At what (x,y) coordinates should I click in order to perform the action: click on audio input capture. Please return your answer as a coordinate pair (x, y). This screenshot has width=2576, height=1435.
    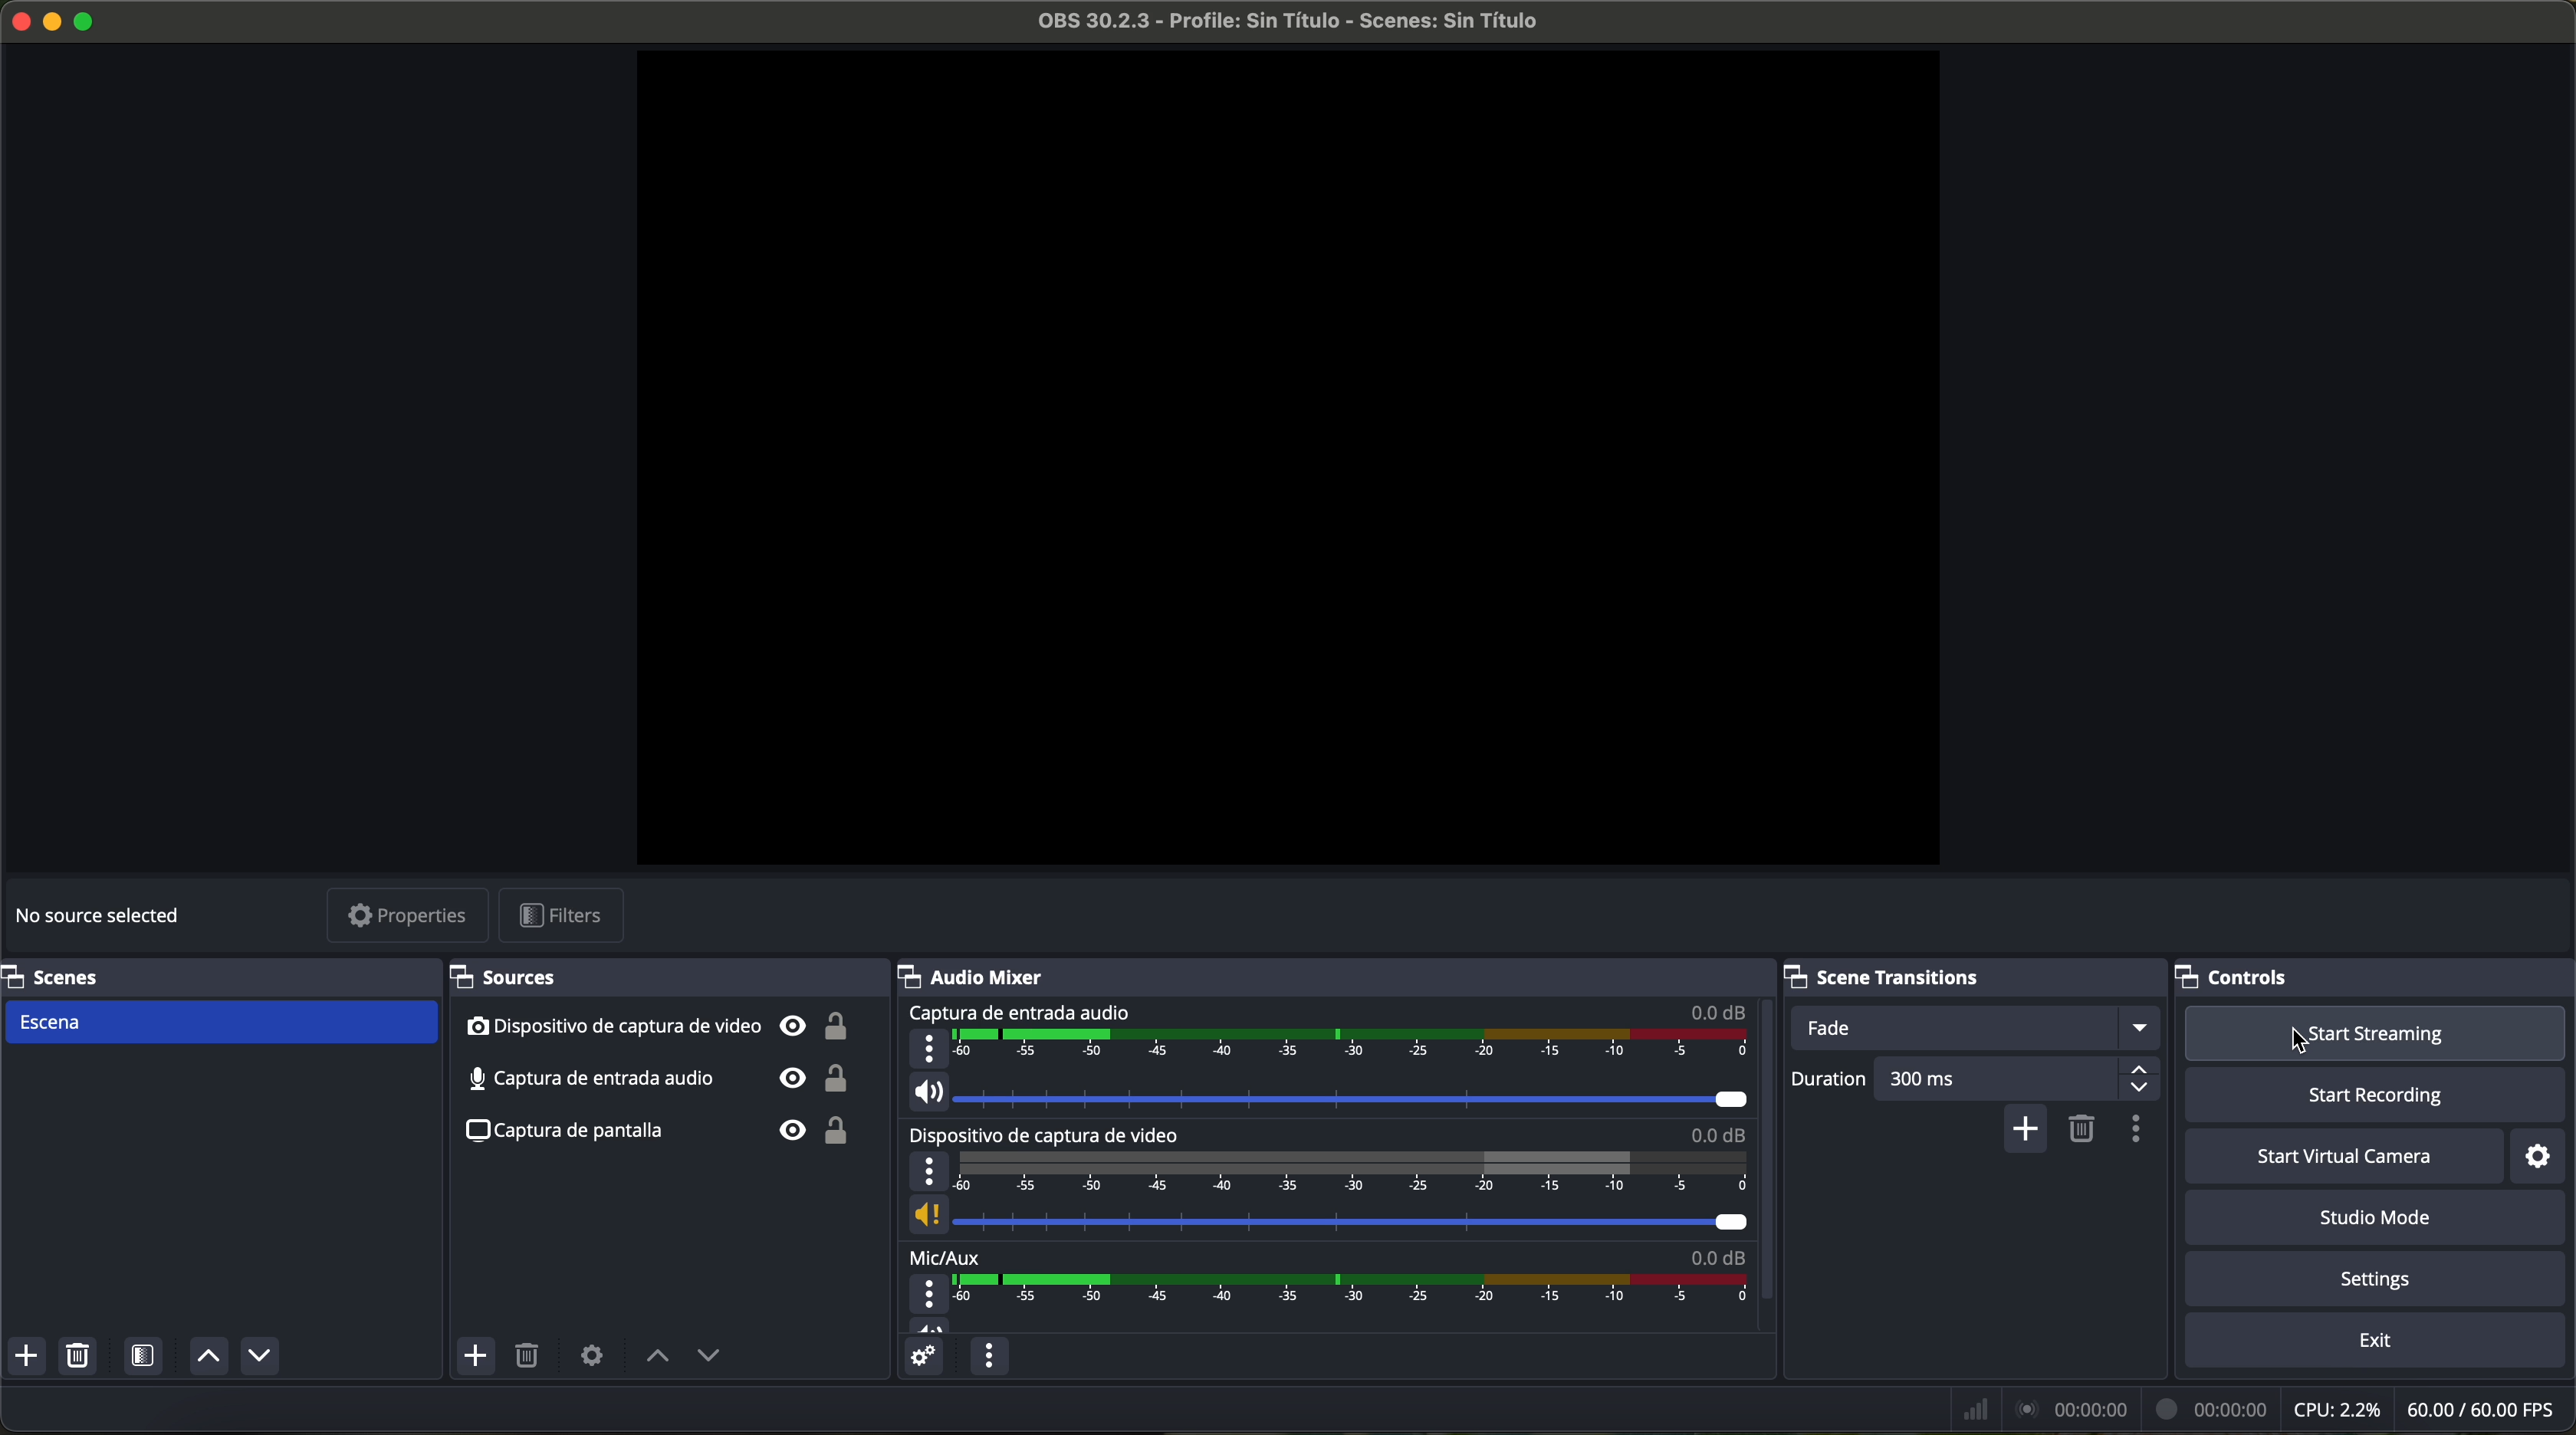
    Looking at the image, I should click on (1322, 1058).